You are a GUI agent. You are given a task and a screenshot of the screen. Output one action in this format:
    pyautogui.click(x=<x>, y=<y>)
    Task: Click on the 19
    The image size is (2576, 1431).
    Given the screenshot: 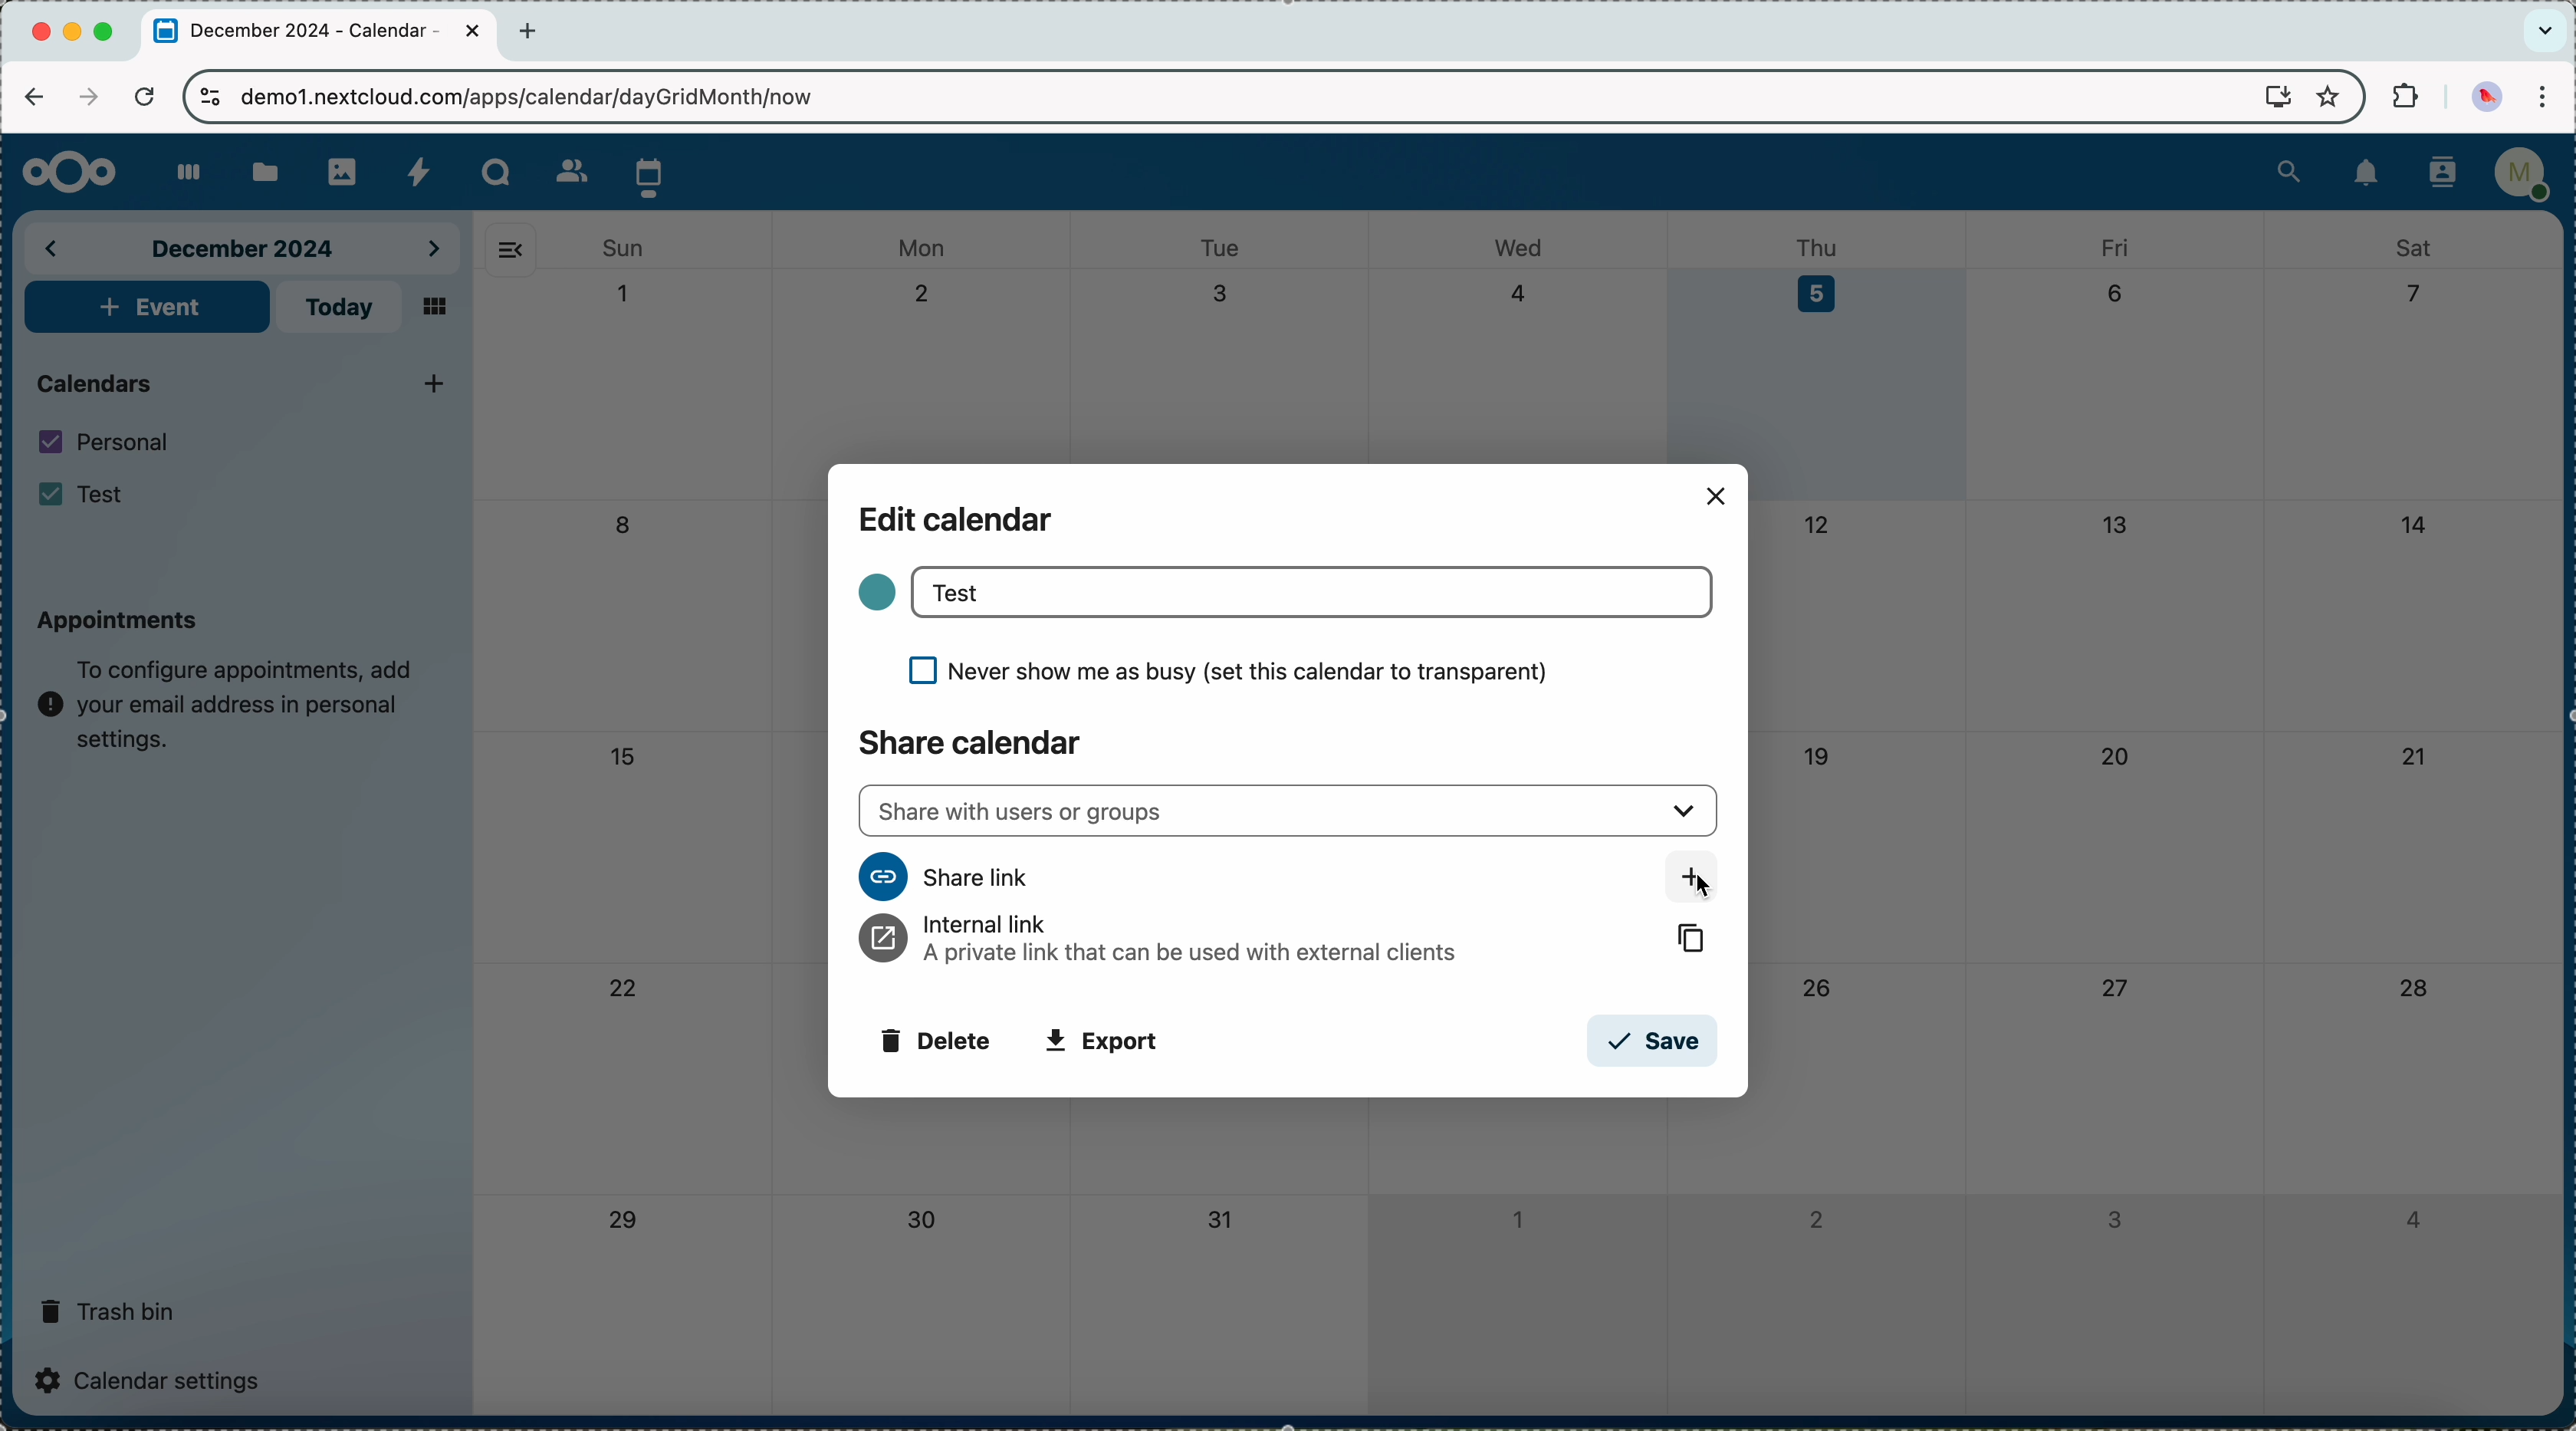 What is the action you would take?
    pyautogui.click(x=1818, y=755)
    